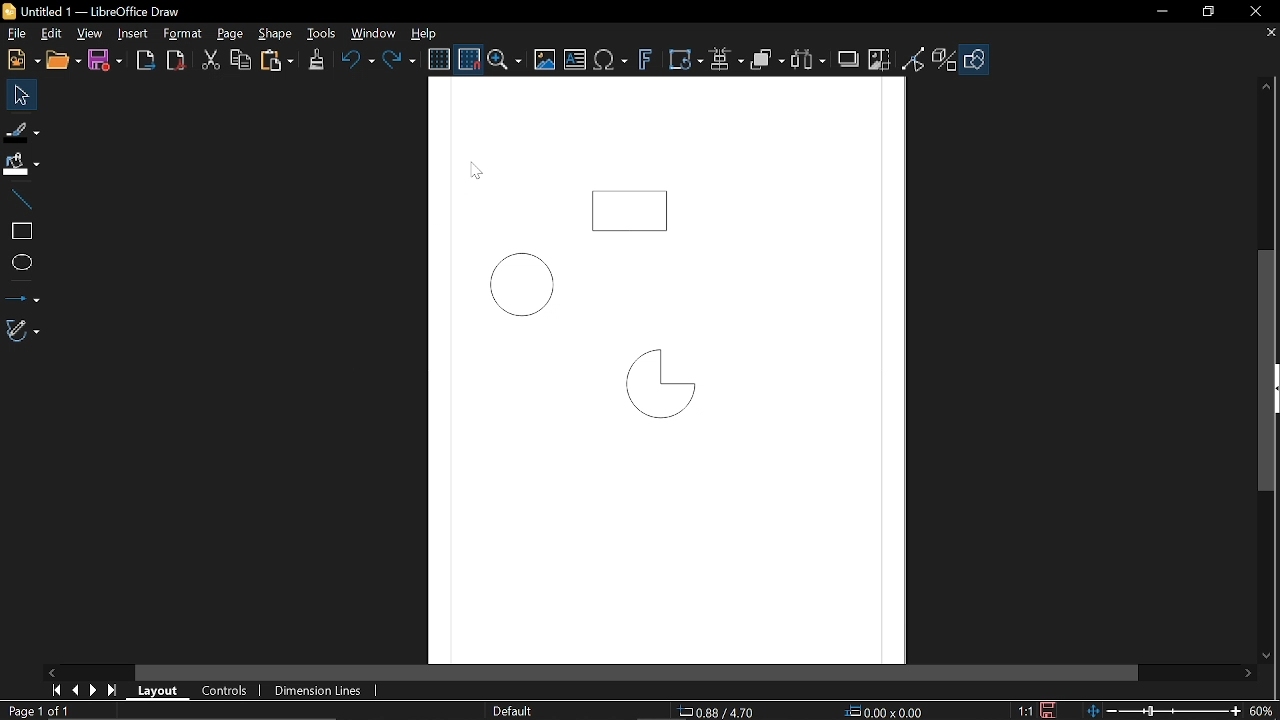  I want to click on Toggle point of view, so click(913, 59).